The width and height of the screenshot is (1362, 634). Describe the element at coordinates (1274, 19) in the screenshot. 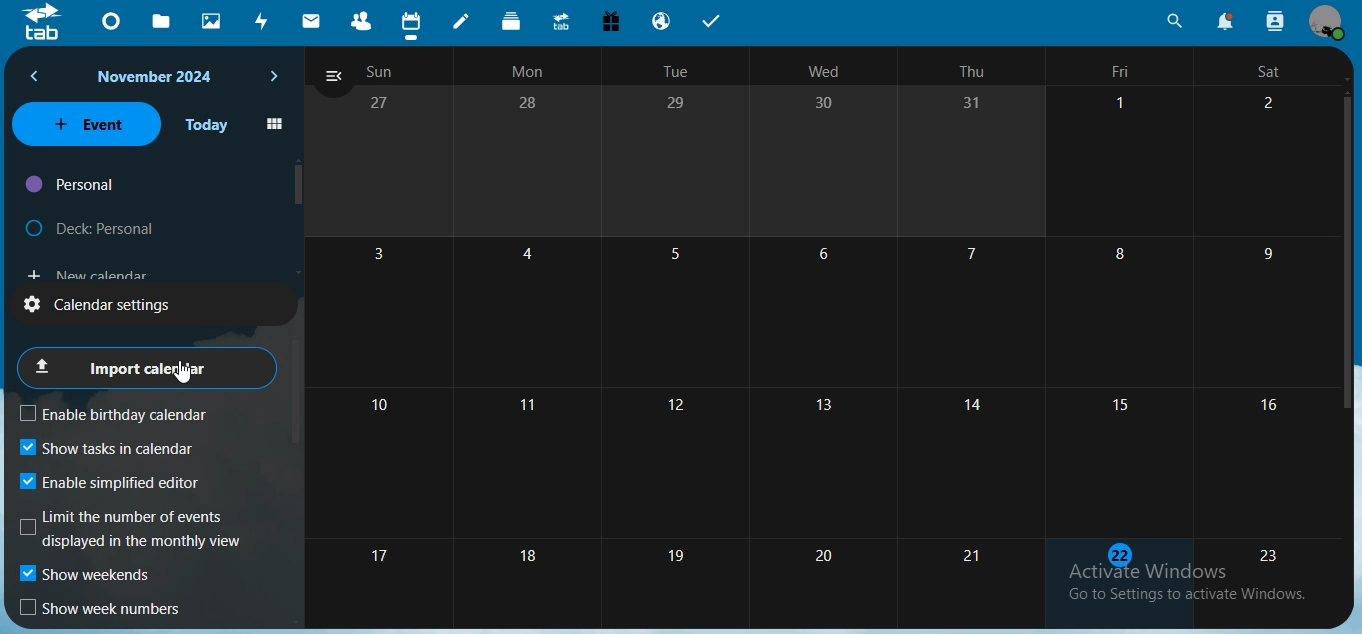

I see `search contact` at that location.